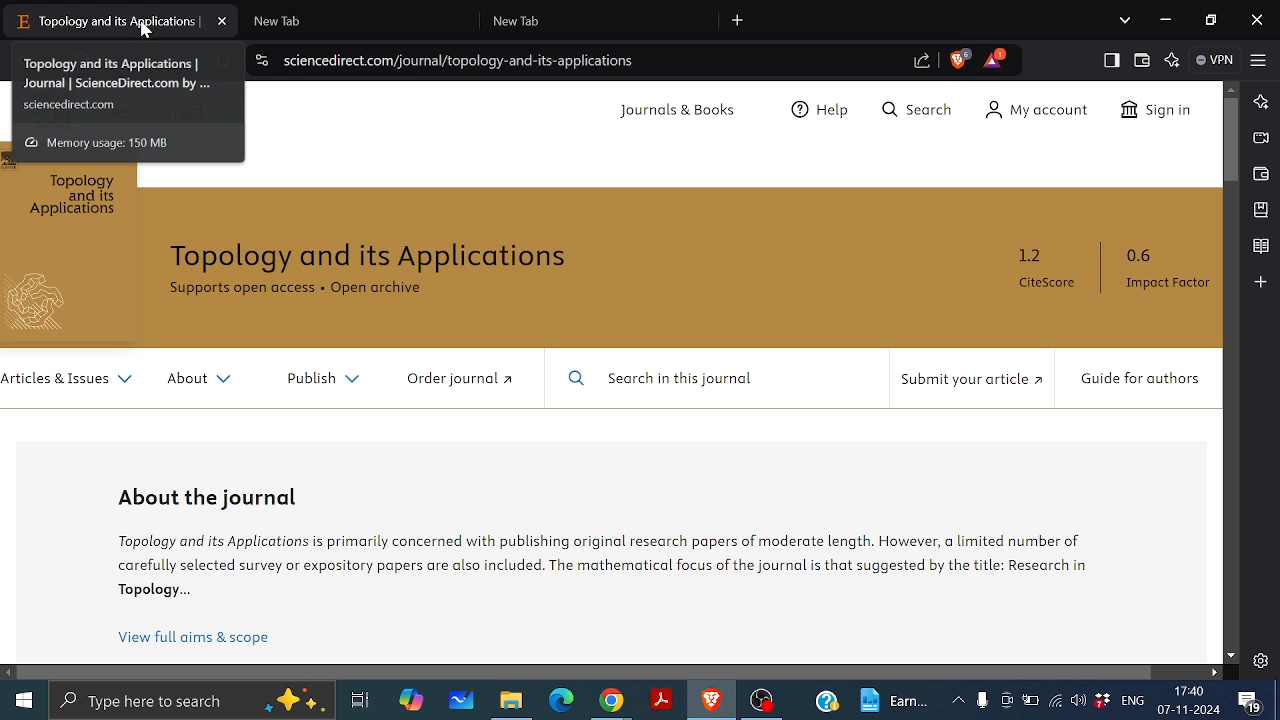  Describe the element at coordinates (351, 21) in the screenshot. I see `First new tab` at that location.